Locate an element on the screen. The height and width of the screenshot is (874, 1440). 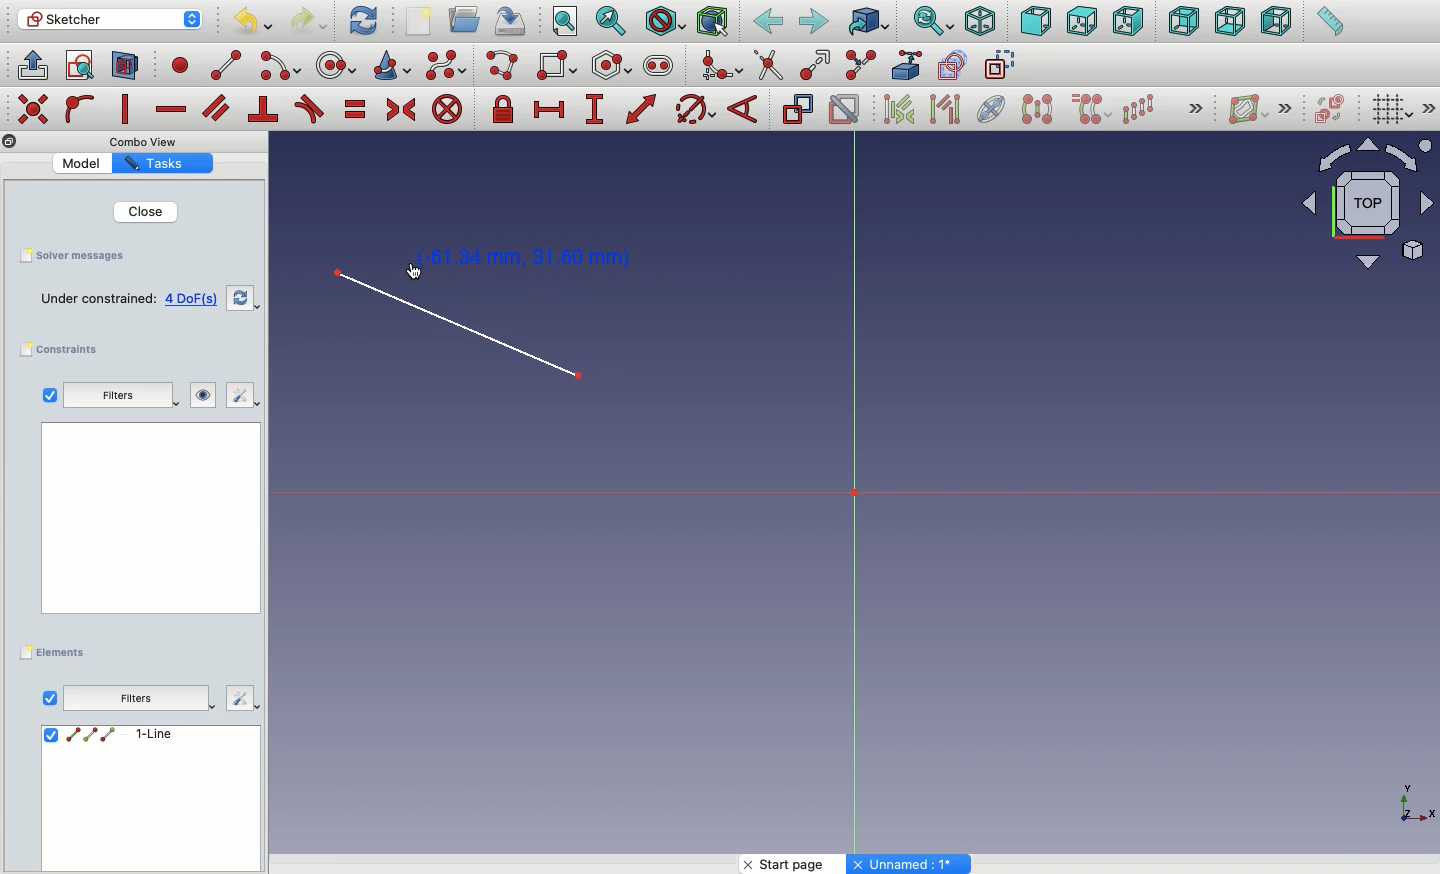
Polygon is located at coordinates (613, 66).